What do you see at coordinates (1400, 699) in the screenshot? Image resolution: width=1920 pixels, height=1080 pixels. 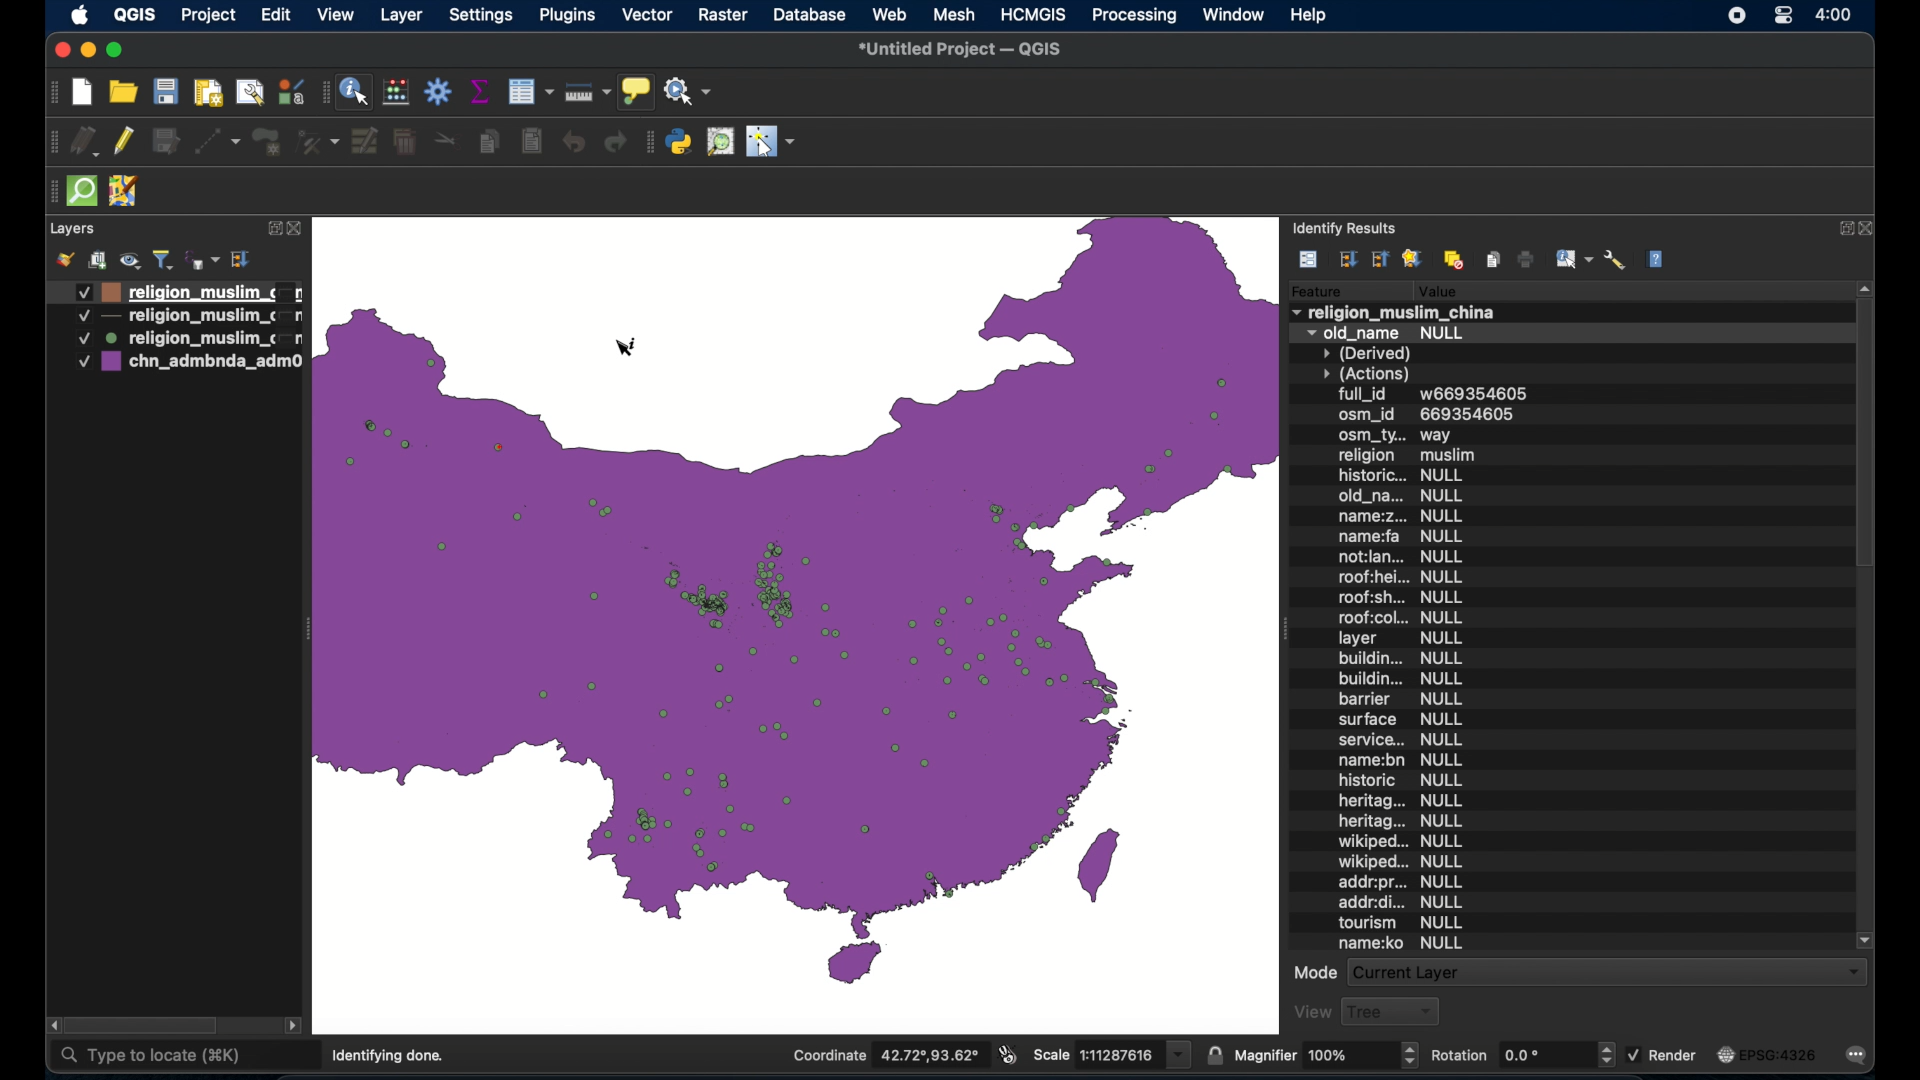 I see `barrier` at bounding box center [1400, 699].